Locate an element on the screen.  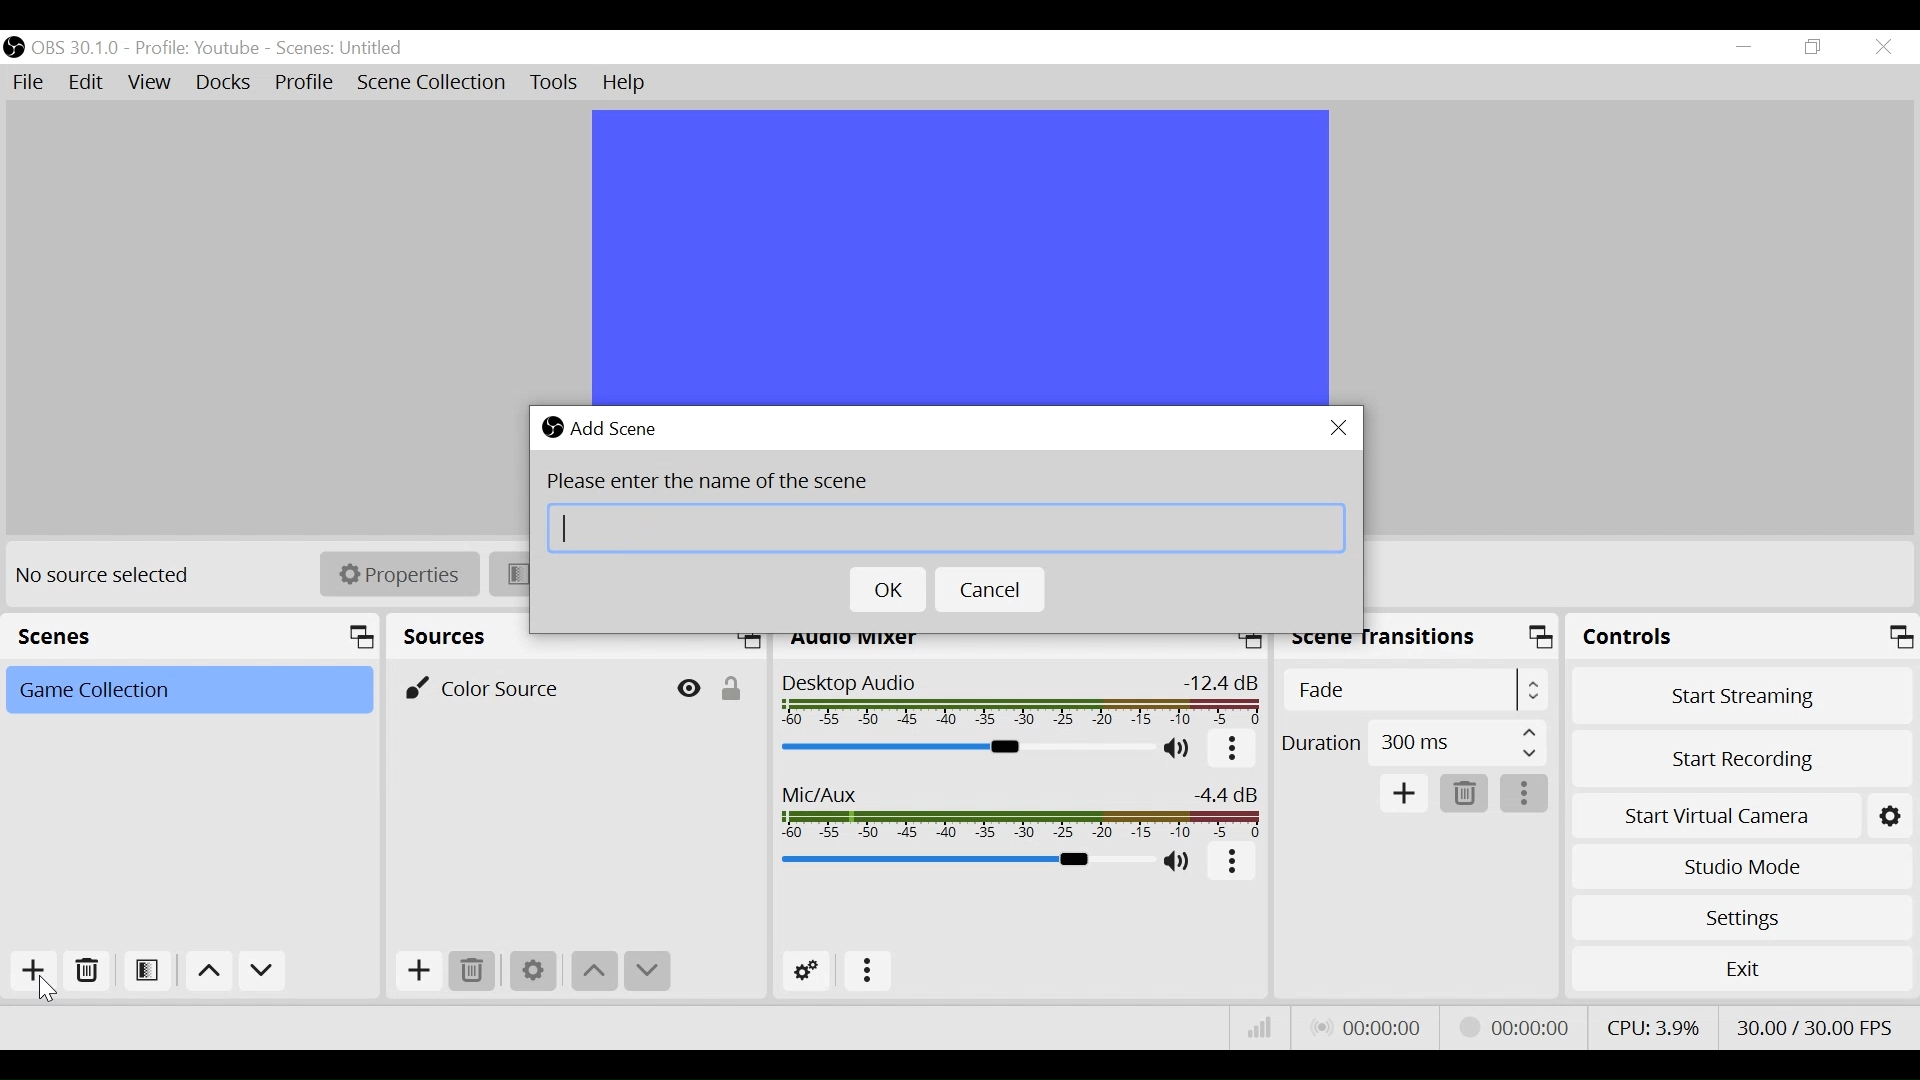
No source selected is located at coordinates (109, 575).